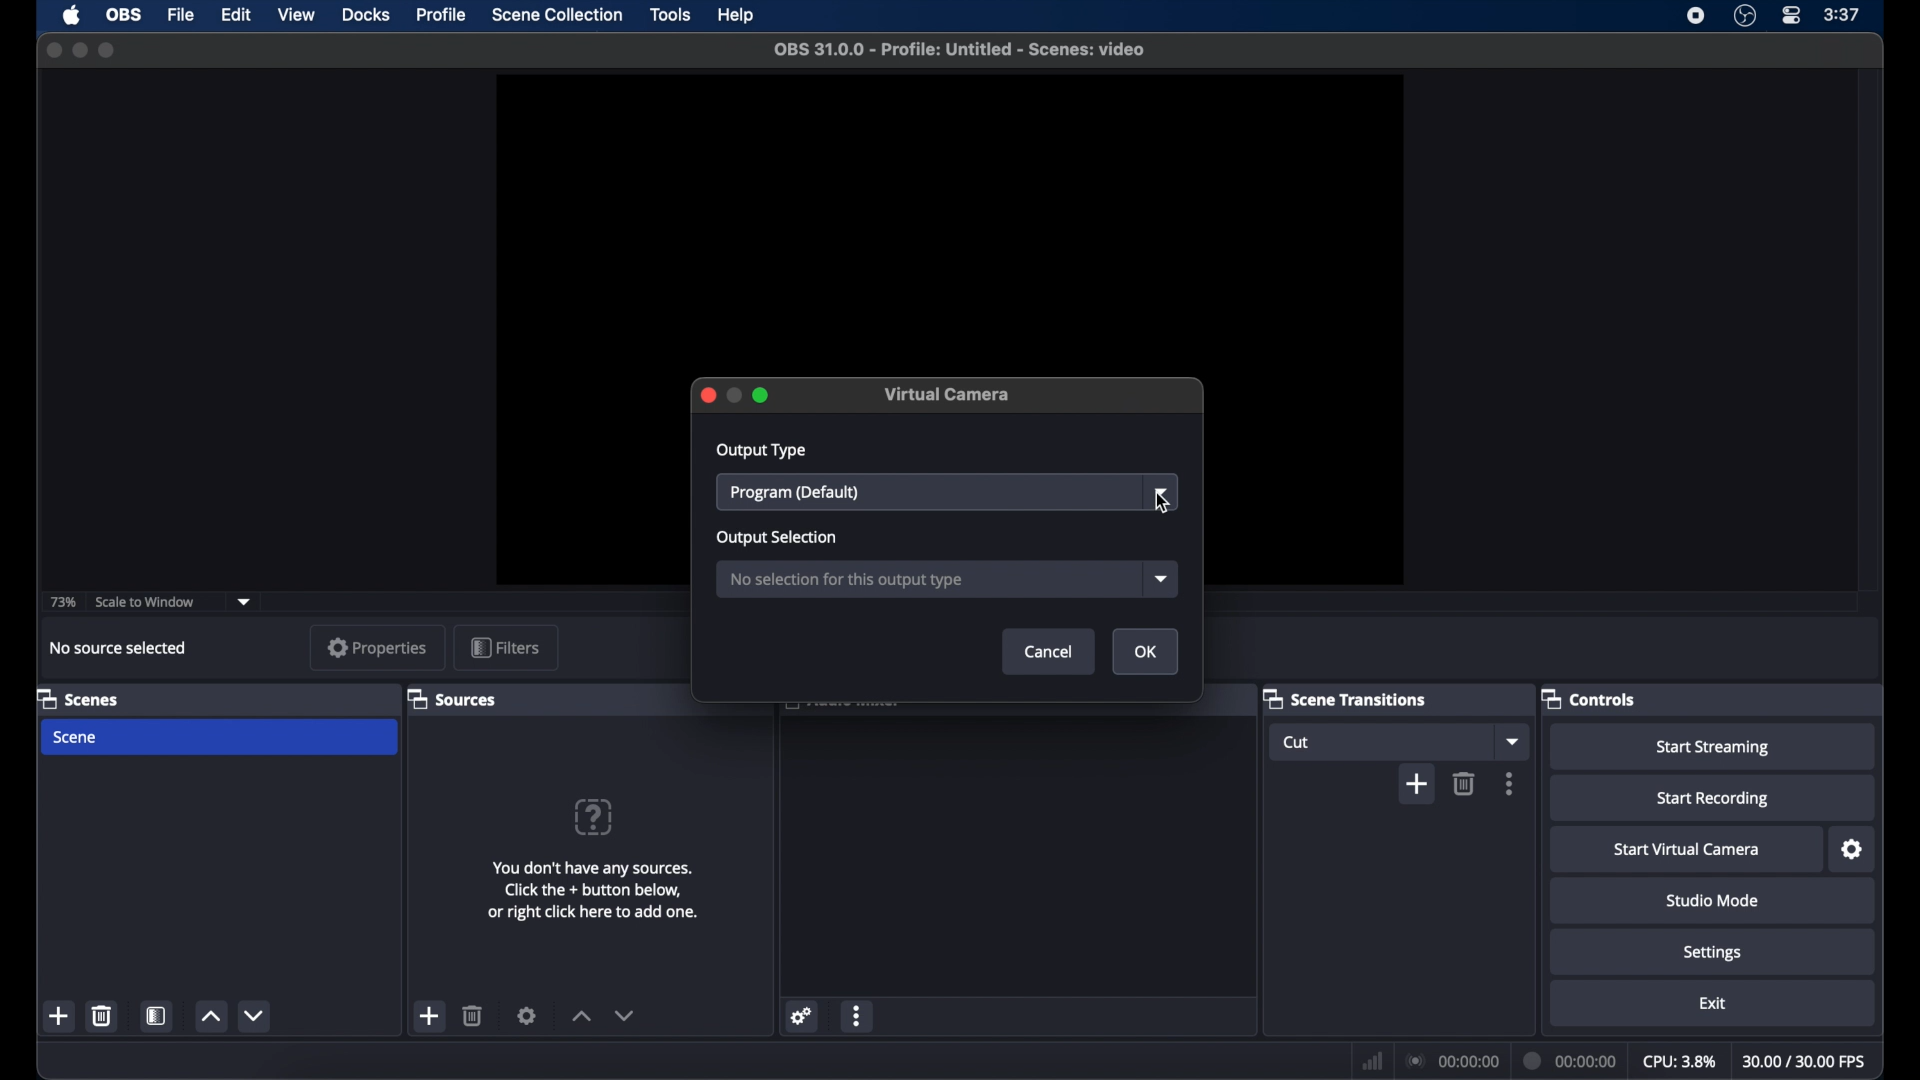 This screenshot has width=1920, height=1080. Describe the element at coordinates (235, 14) in the screenshot. I see `edit` at that location.